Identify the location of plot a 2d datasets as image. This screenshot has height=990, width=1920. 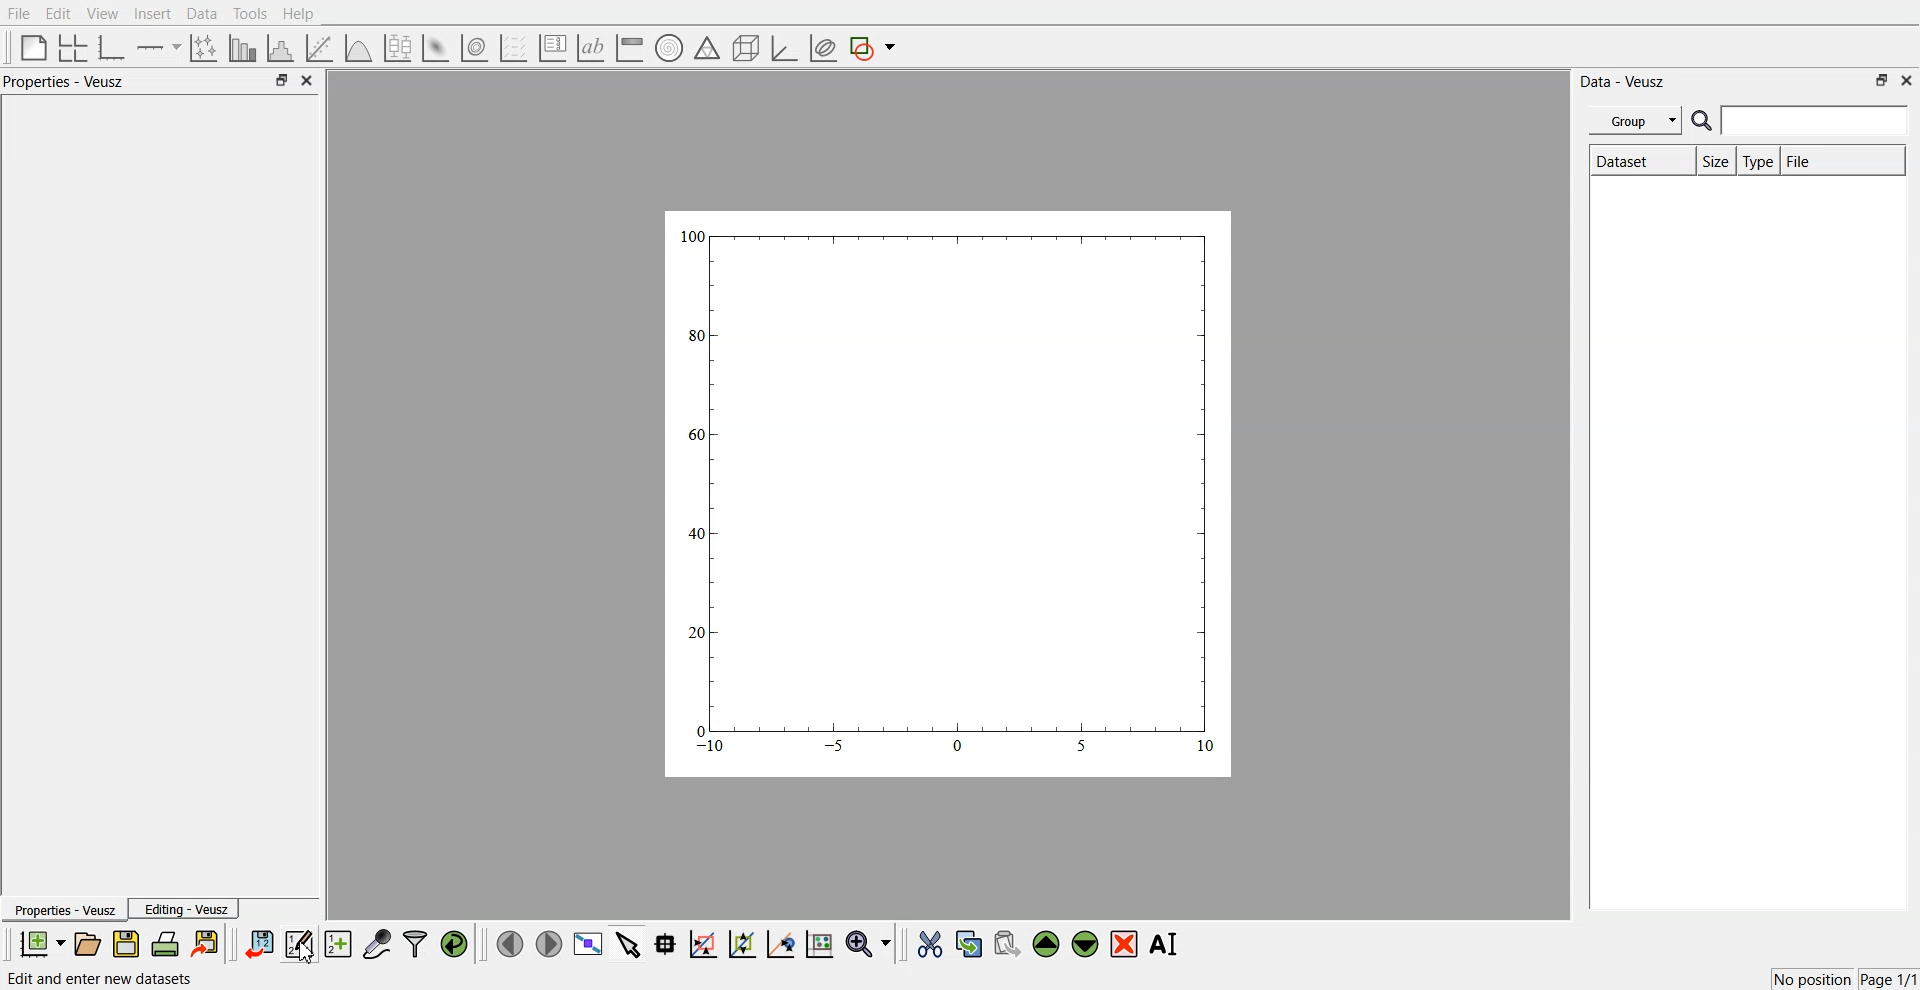
(434, 47).